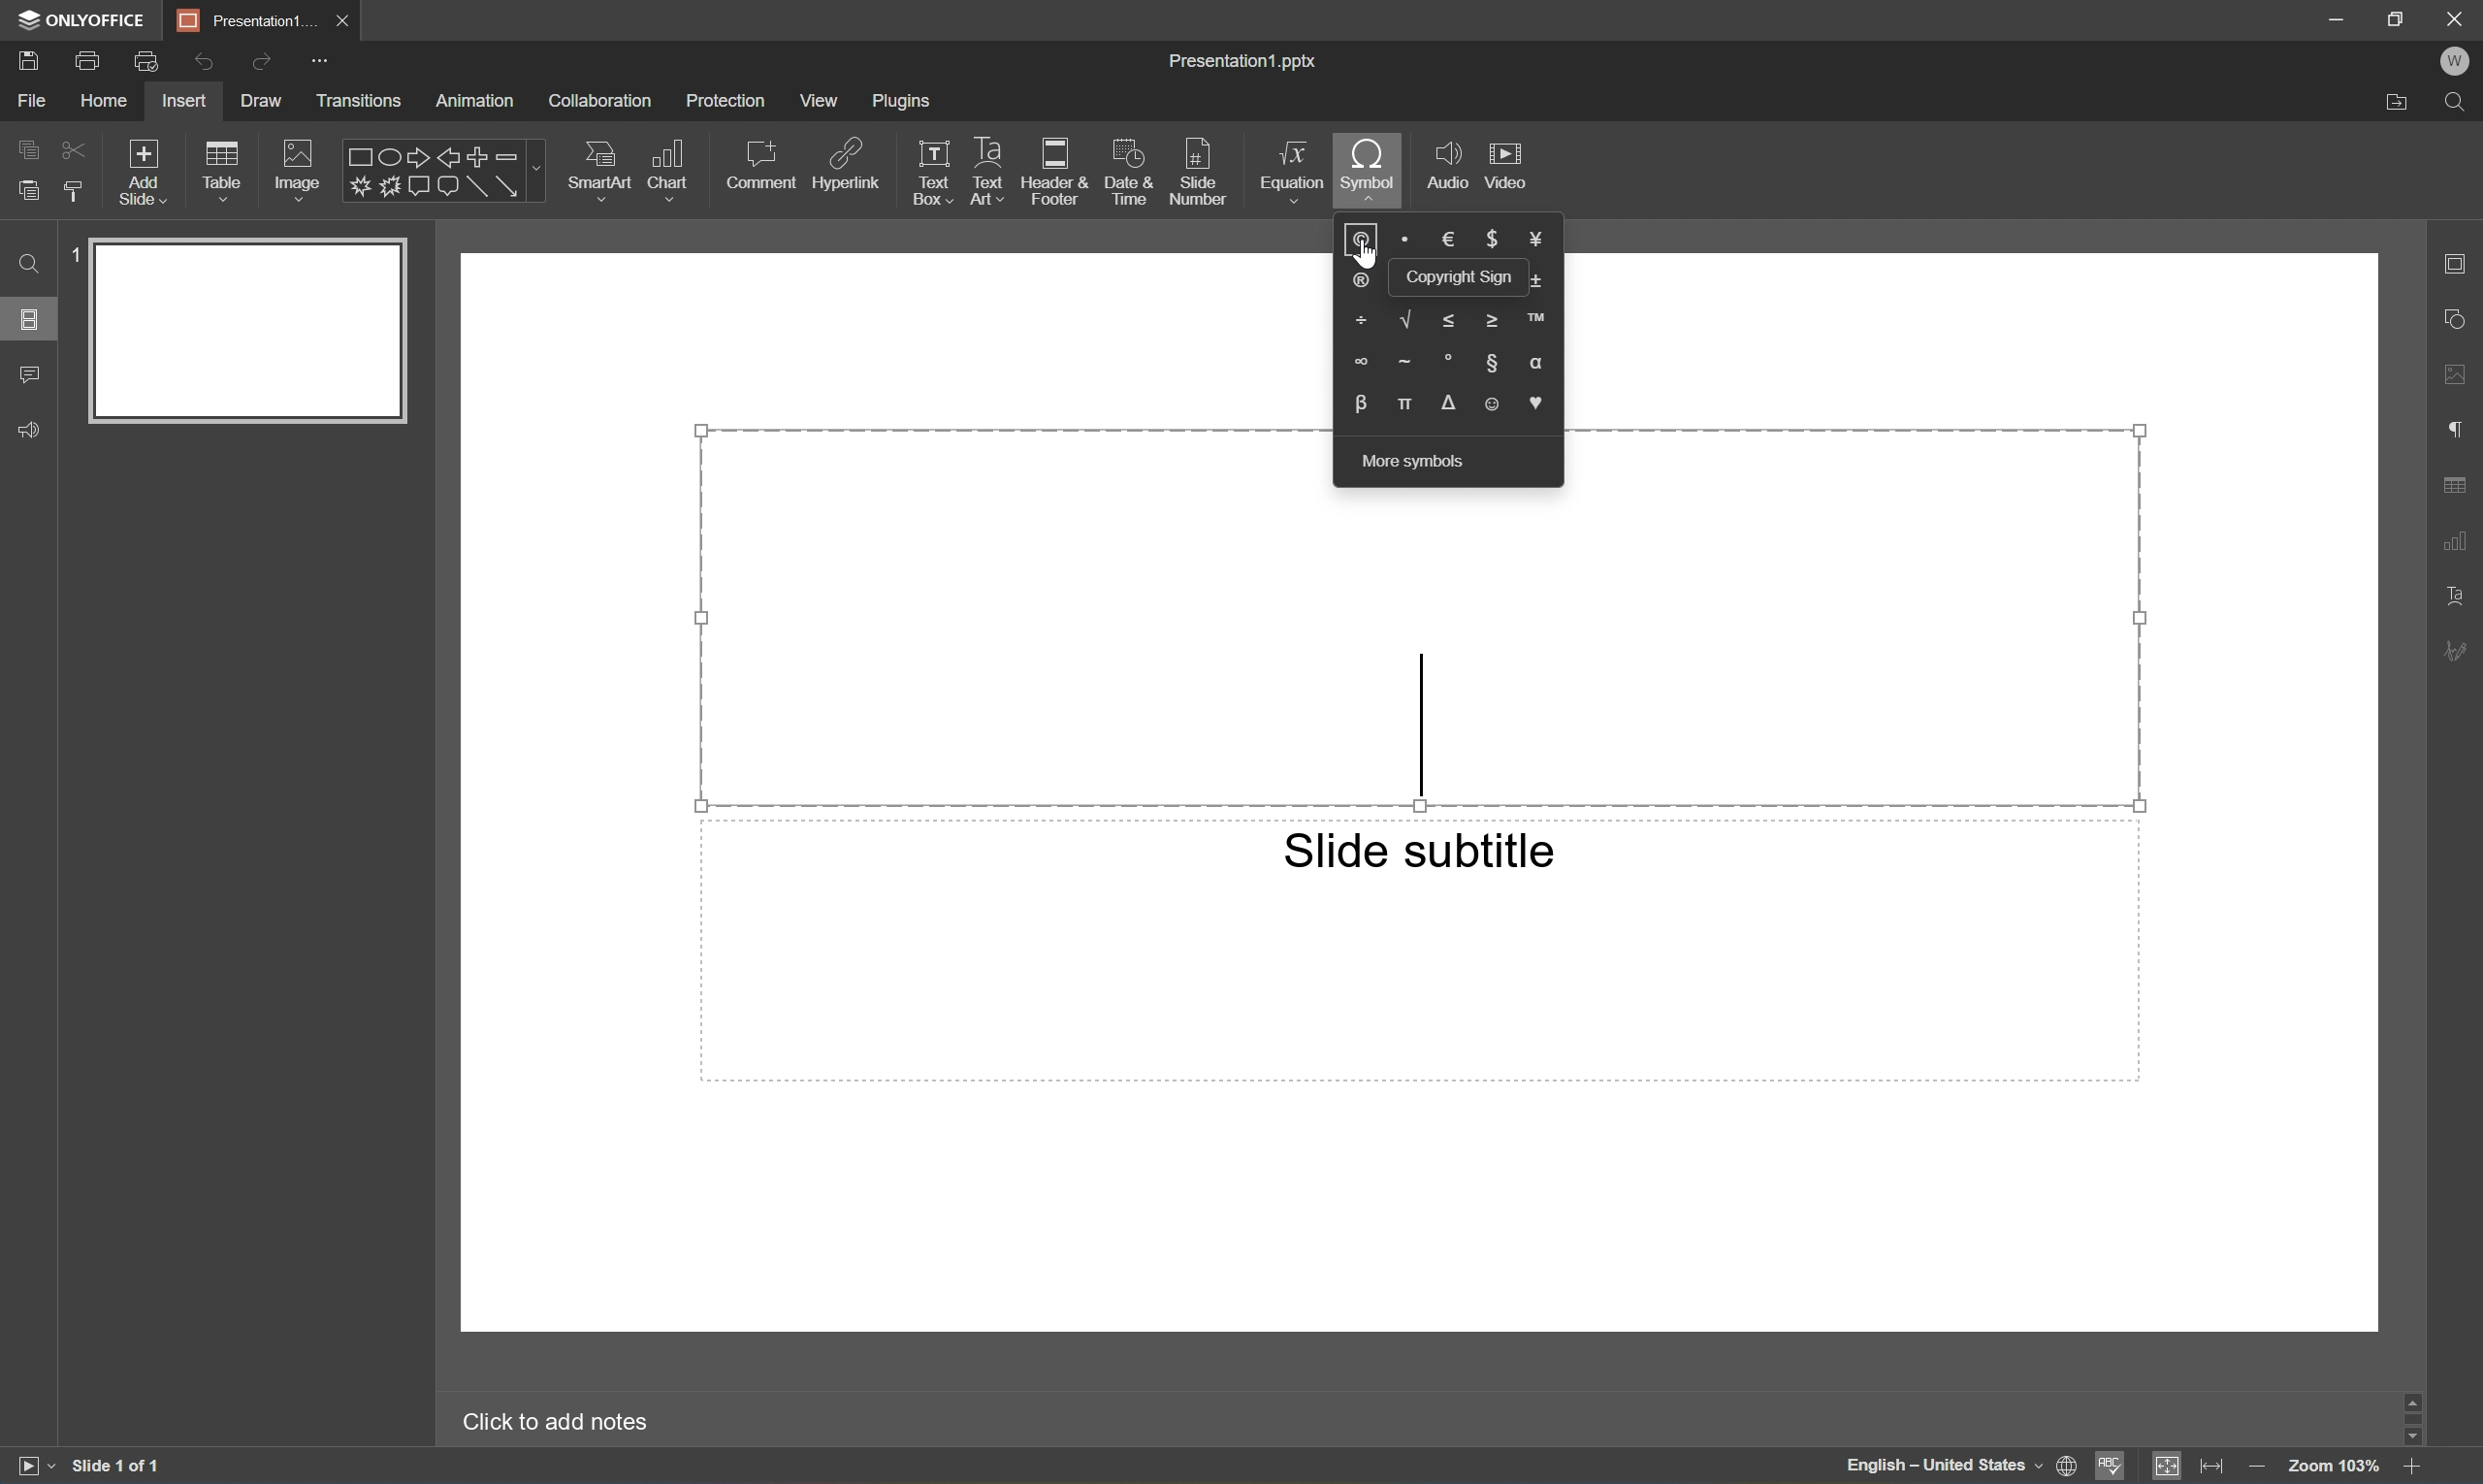 The height and width of the screenshot is (1484, 2483). What do you see at coordinates (28, 188) in the screenshot?
I see `Paste` at bounding box center [28, 188].